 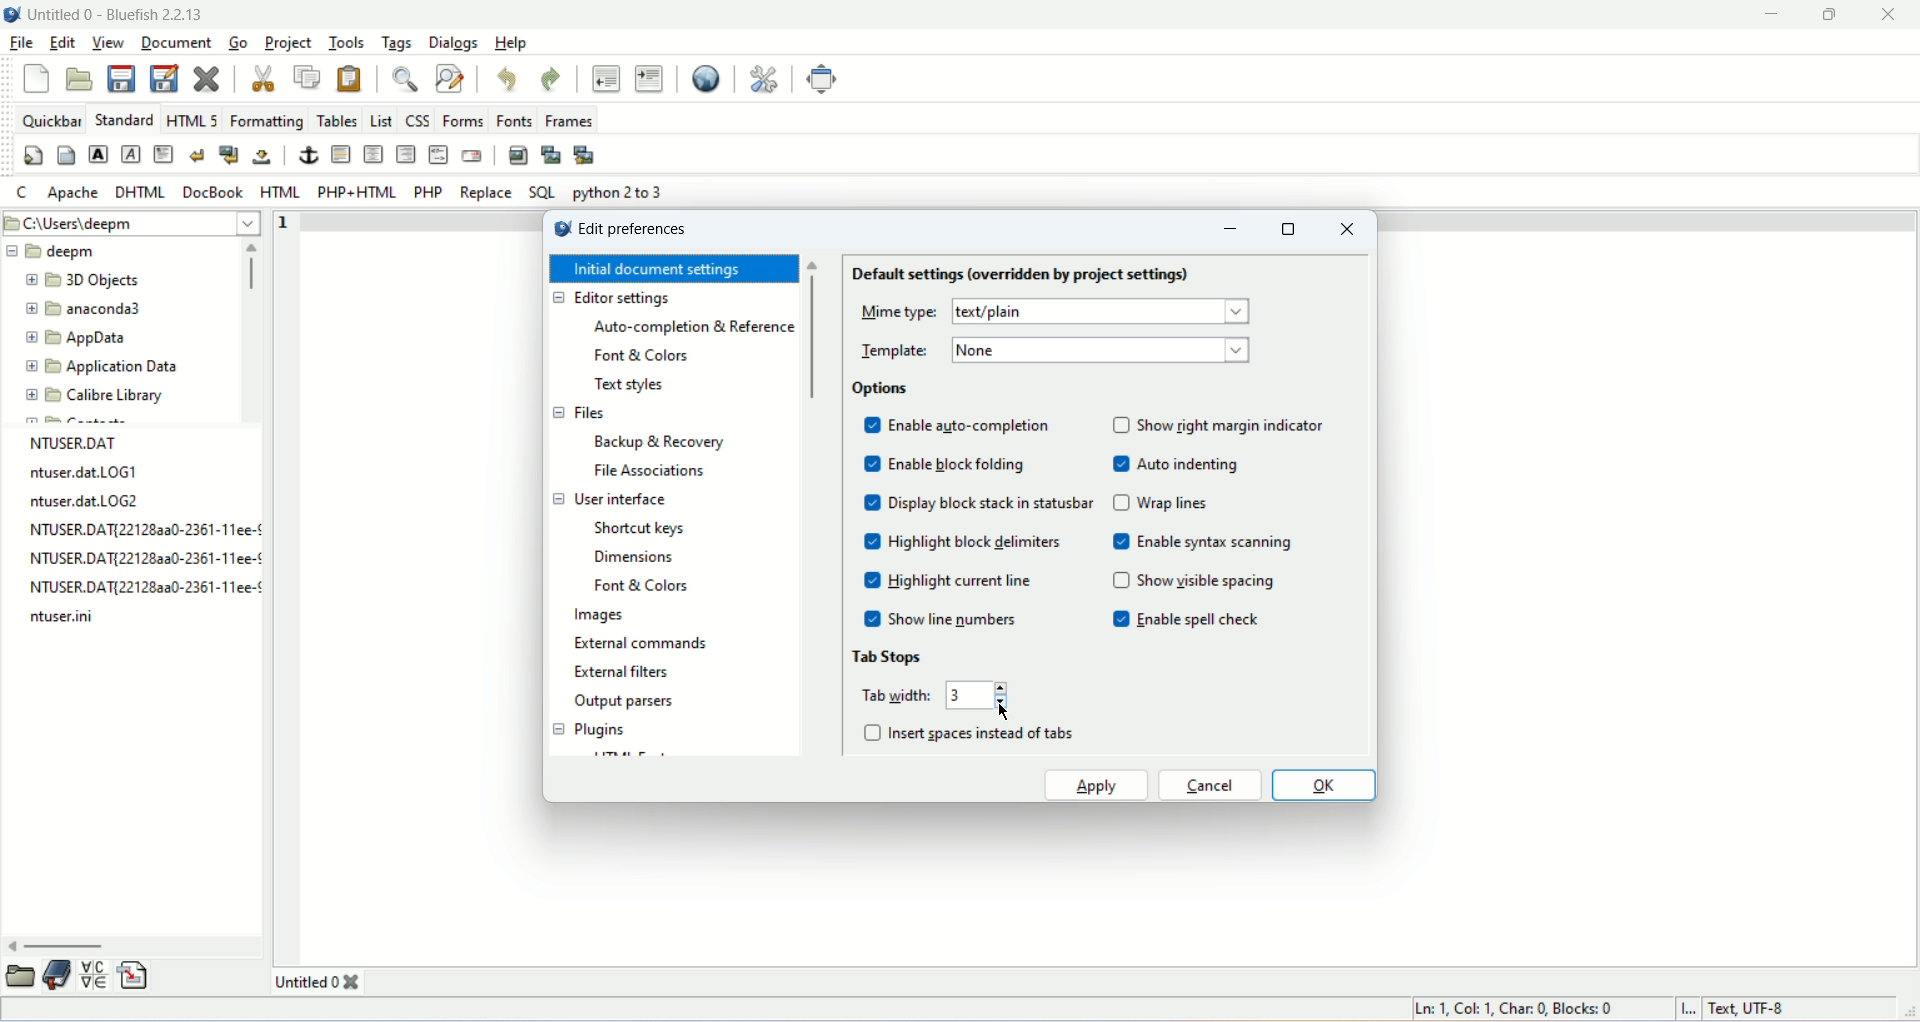 What do you see at coordinates (632, 389) in the screenshot?
I see `text styles` at bounding box center [632, 389].